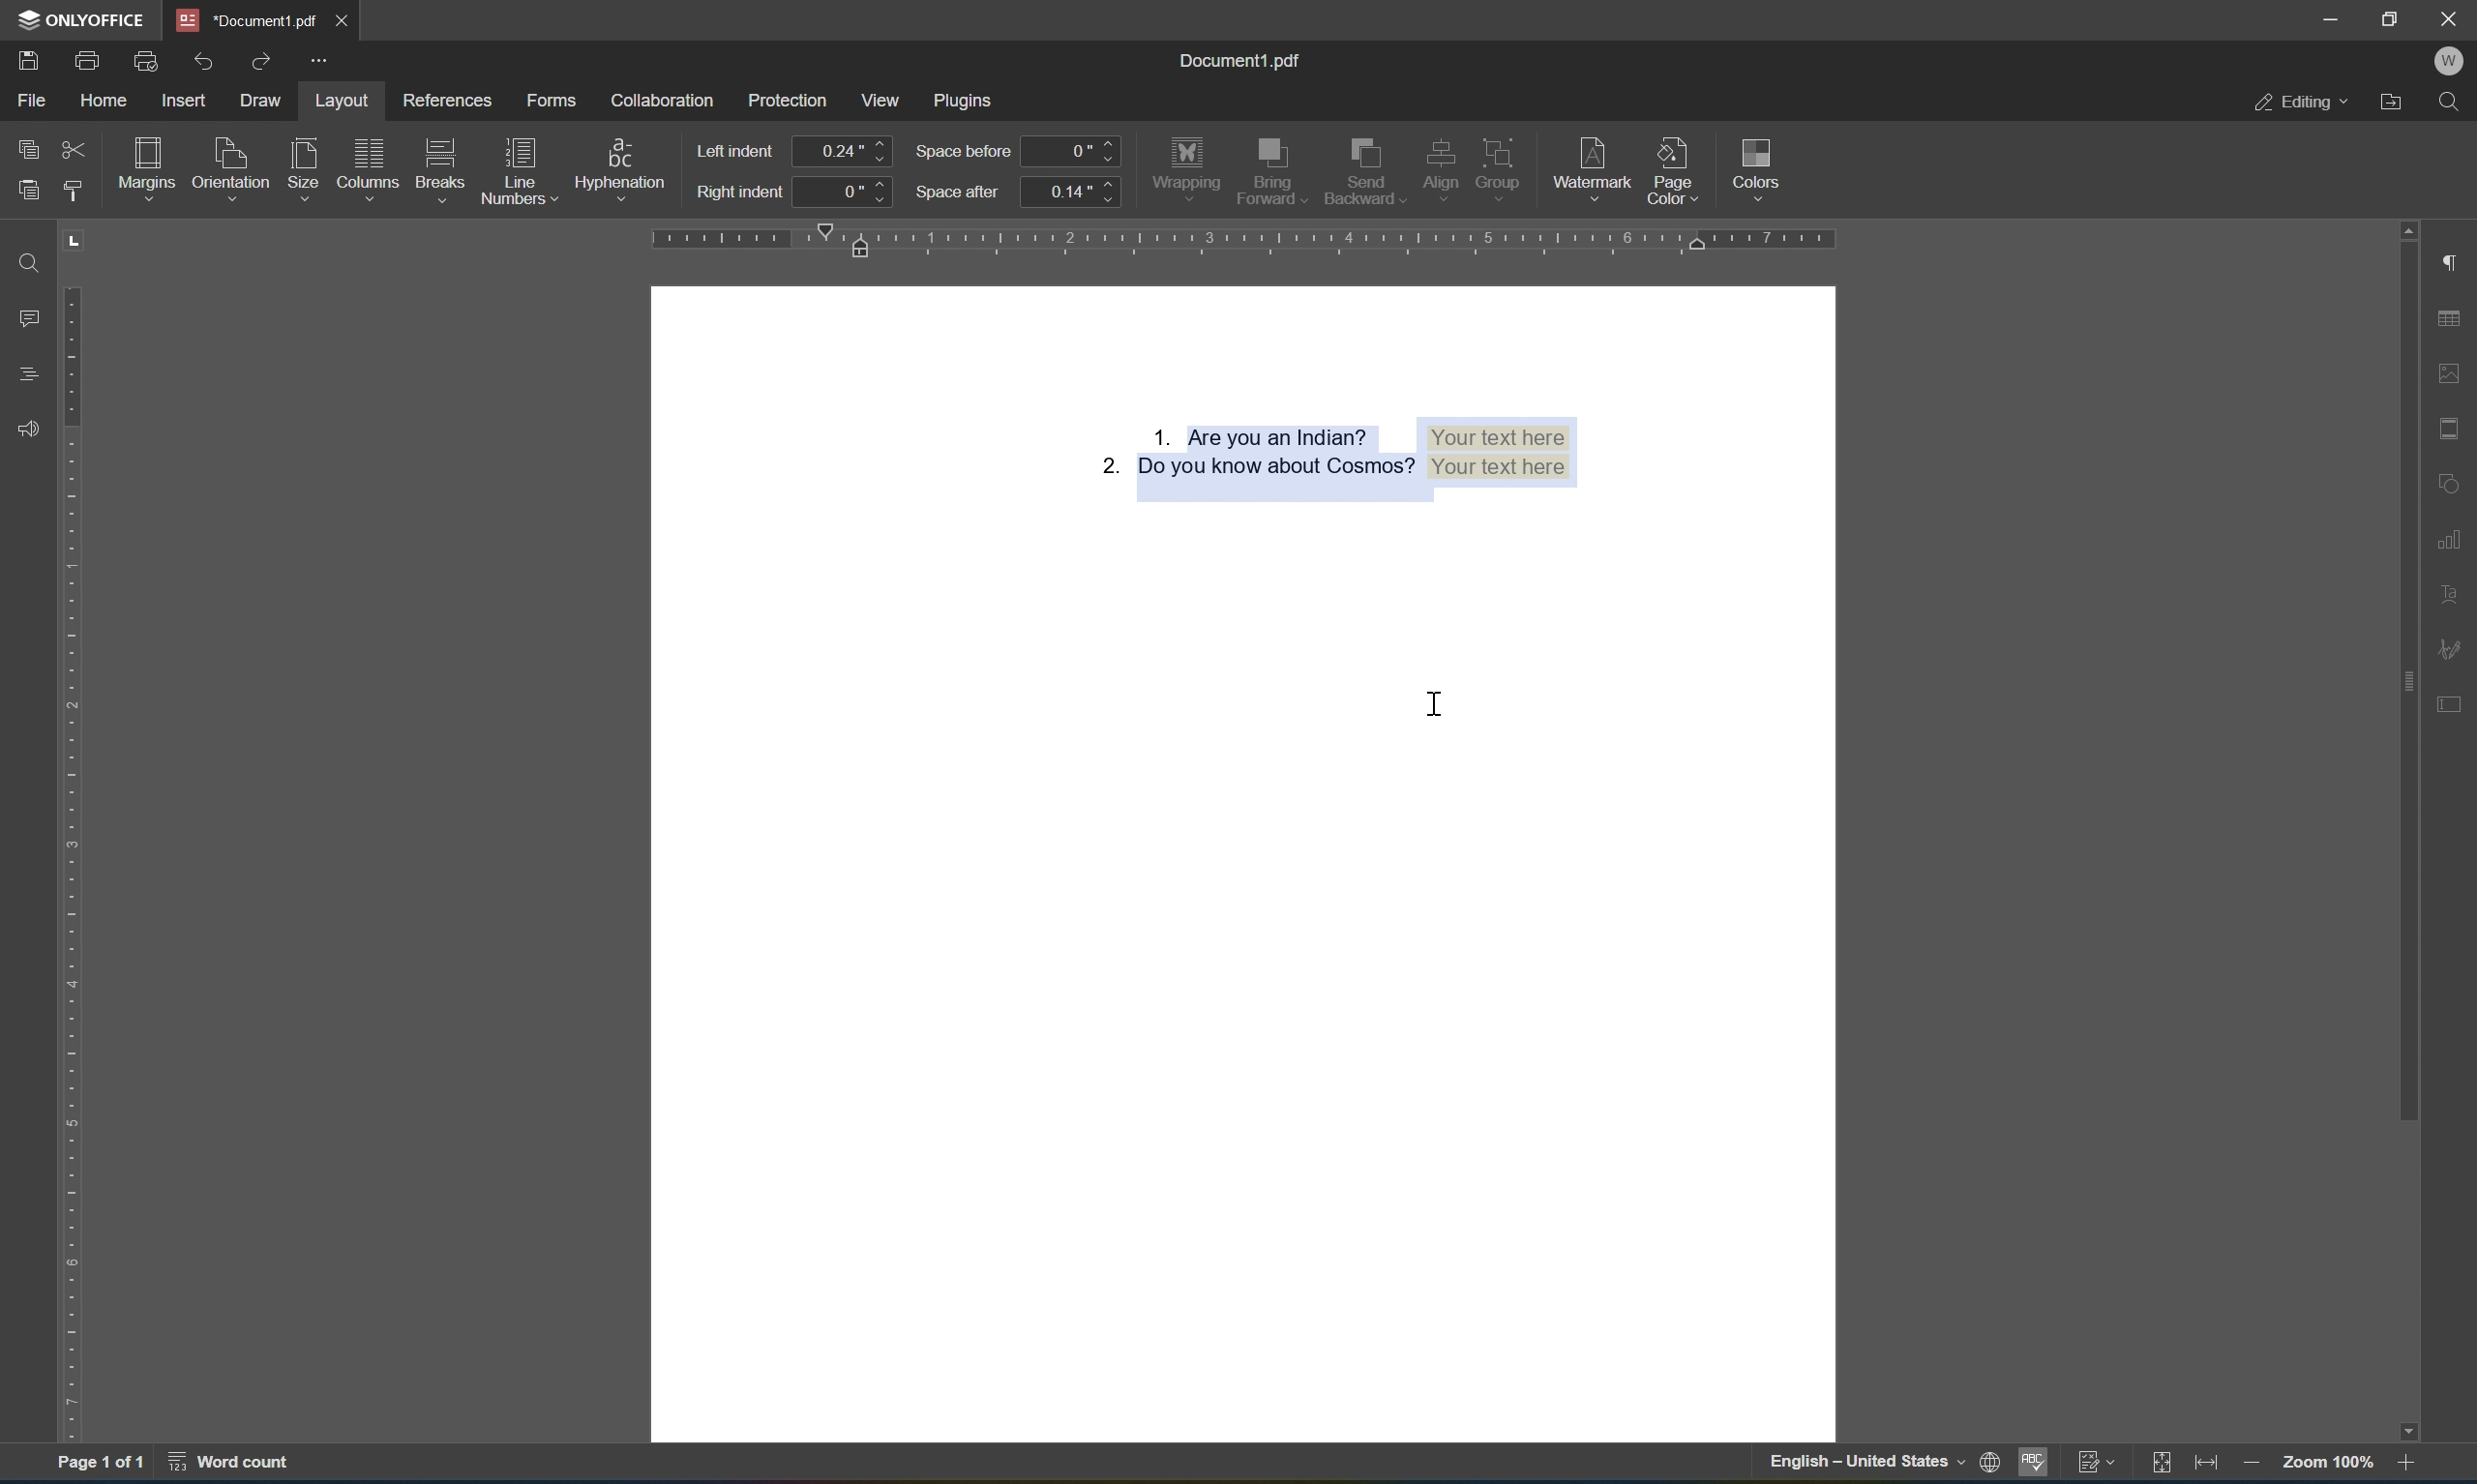  I want to click on paragraph settings, so click(2455, 260).